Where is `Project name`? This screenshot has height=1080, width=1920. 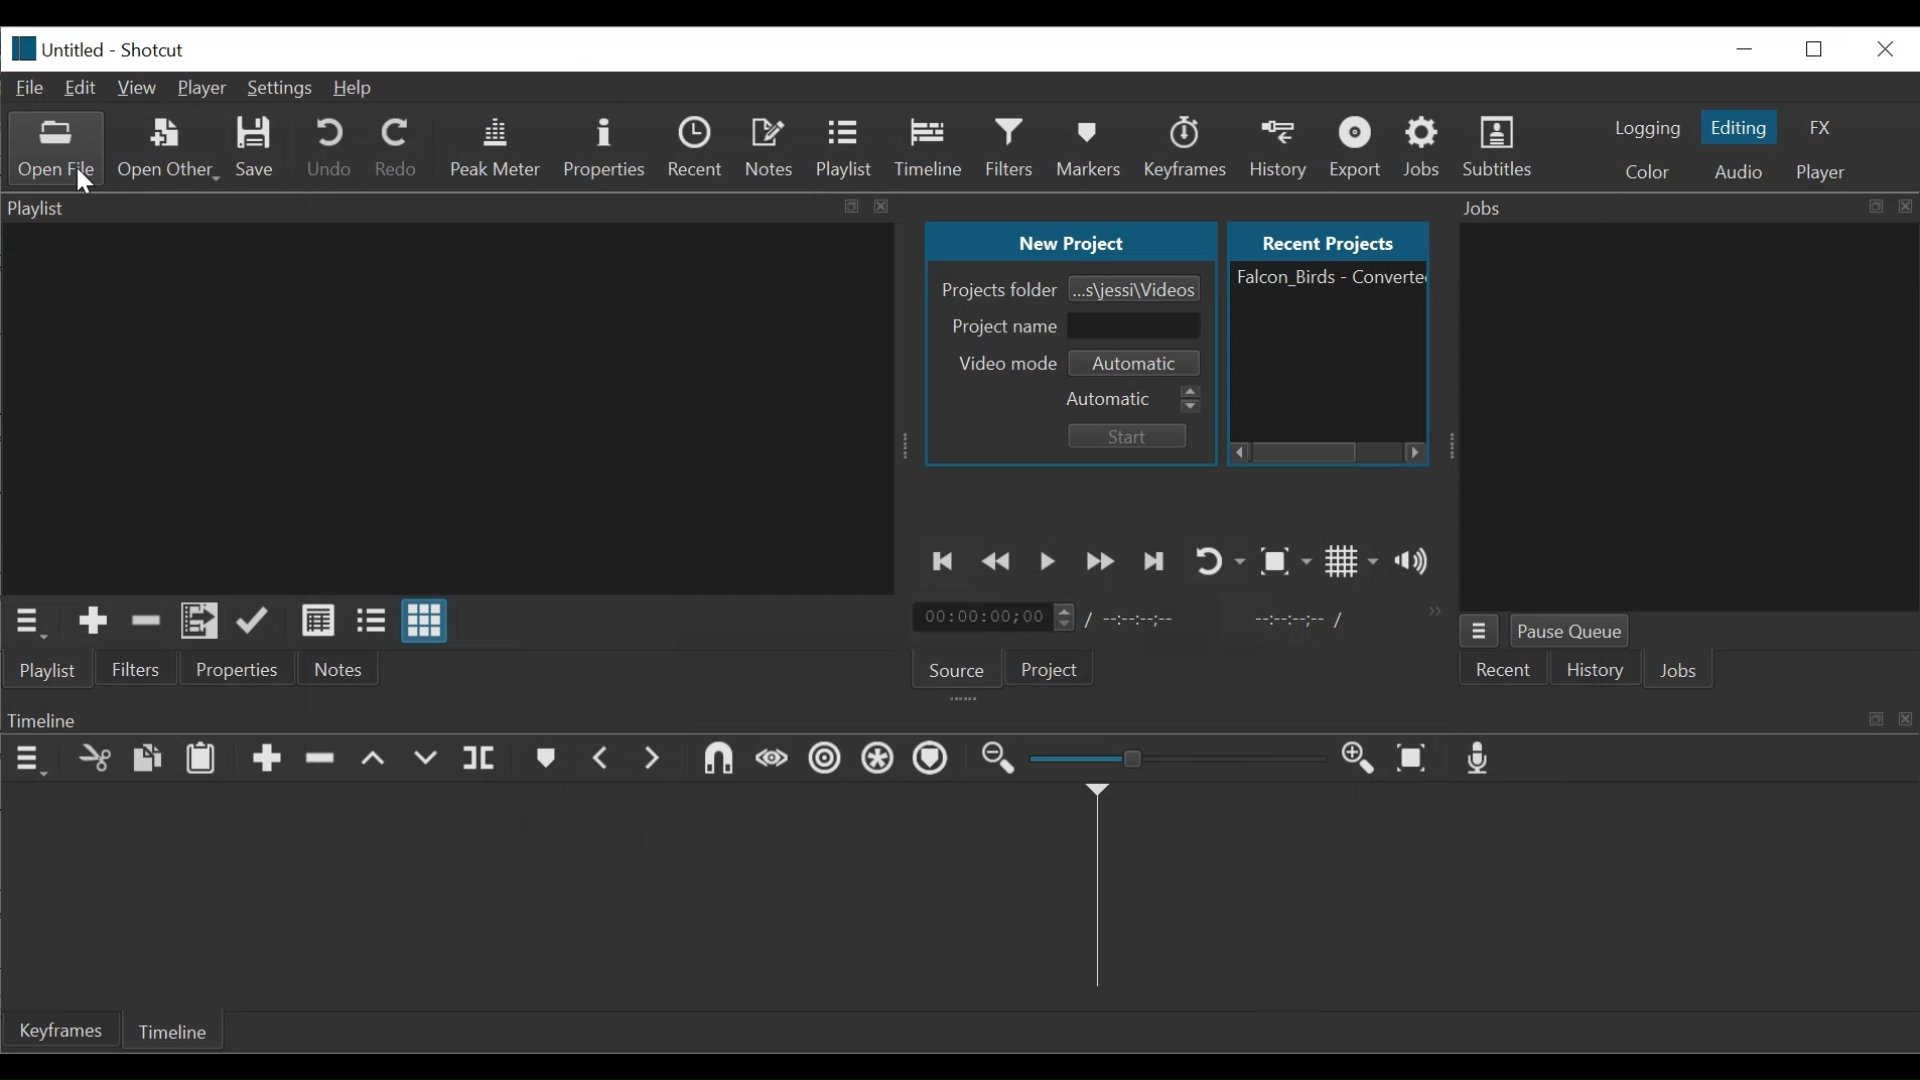 Project name is located at coordinates (1006, 329).